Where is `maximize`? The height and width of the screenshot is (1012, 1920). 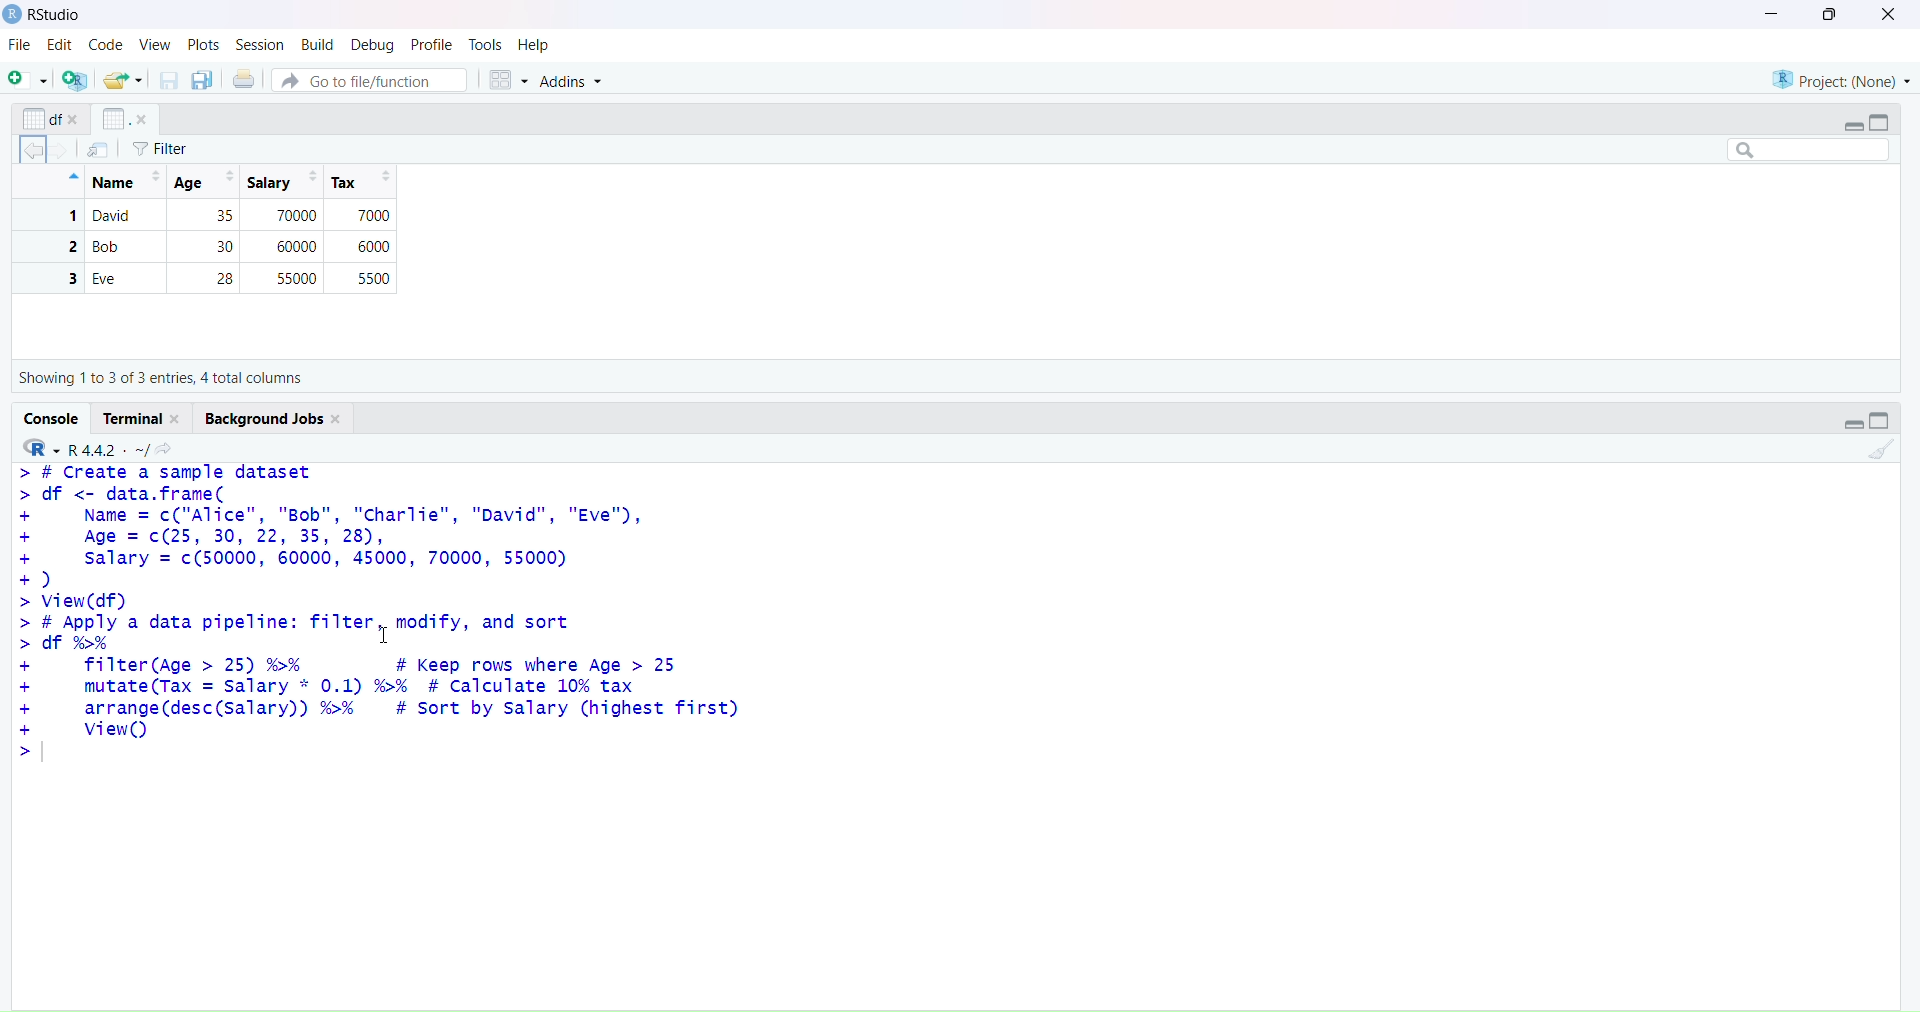 maximize is located at coordinates (1837, 15).